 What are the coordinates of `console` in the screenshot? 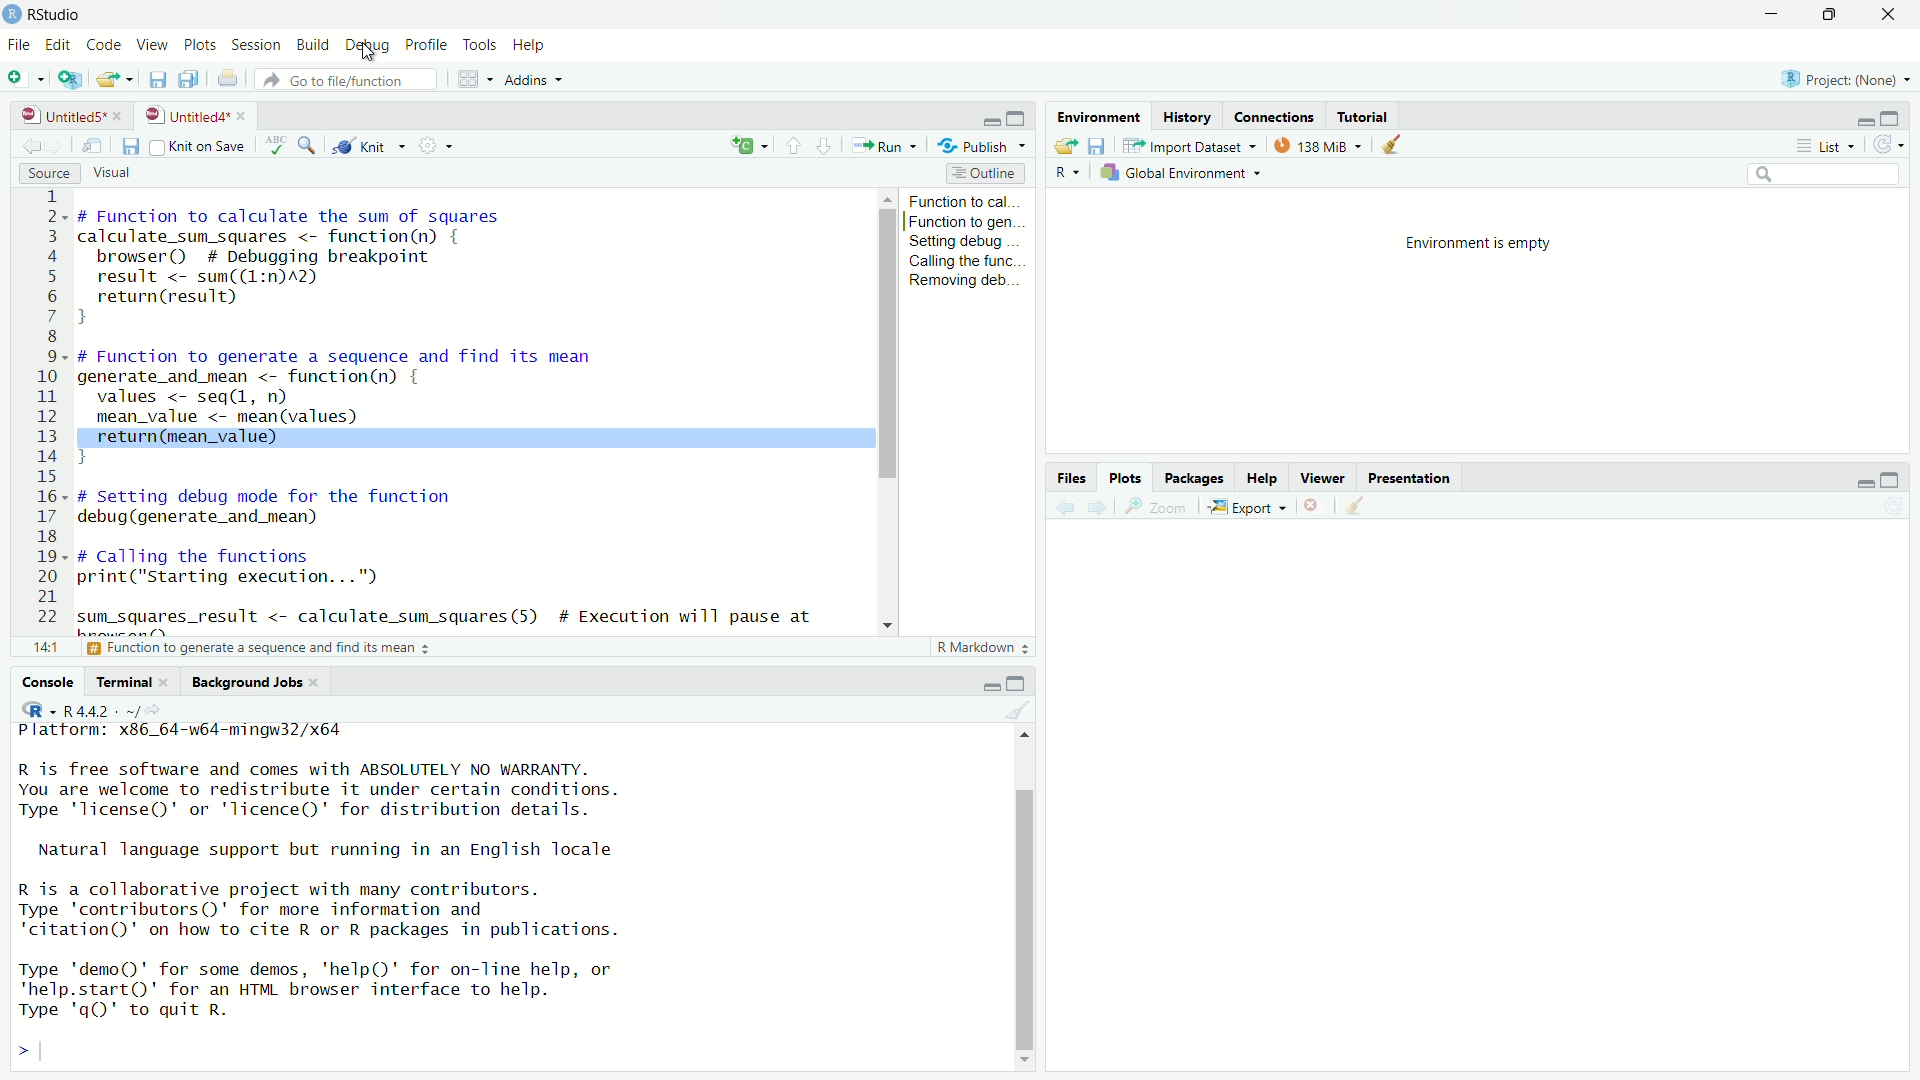 It's located at (42, 682).